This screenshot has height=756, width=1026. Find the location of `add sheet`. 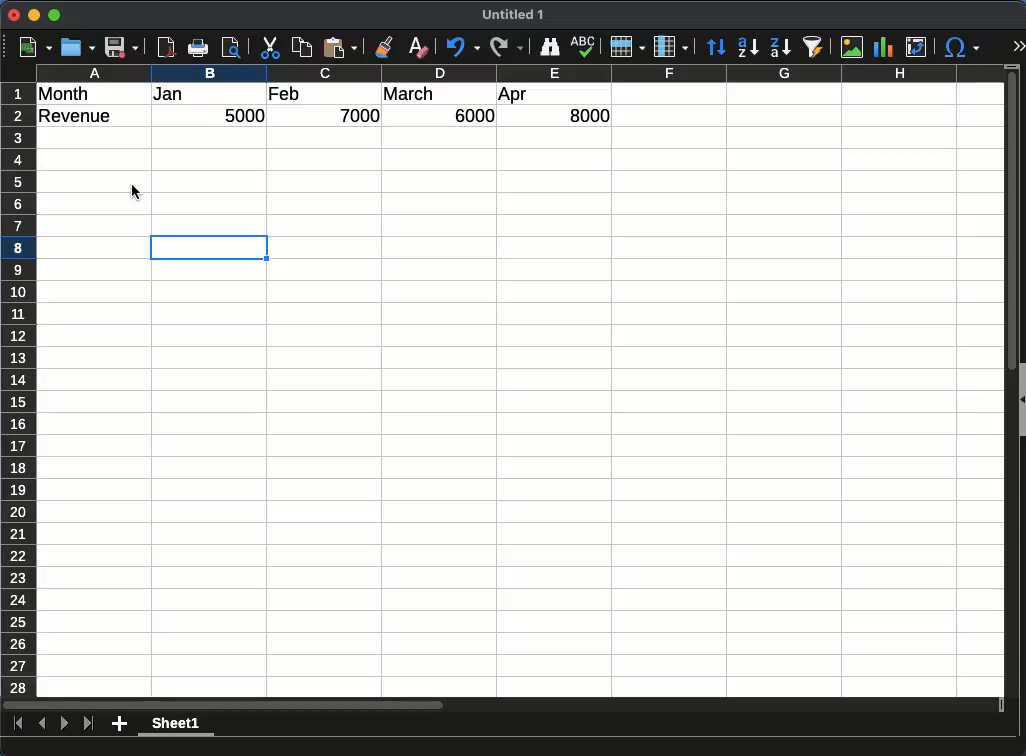

add sheet is located at coordinates (119, 724).